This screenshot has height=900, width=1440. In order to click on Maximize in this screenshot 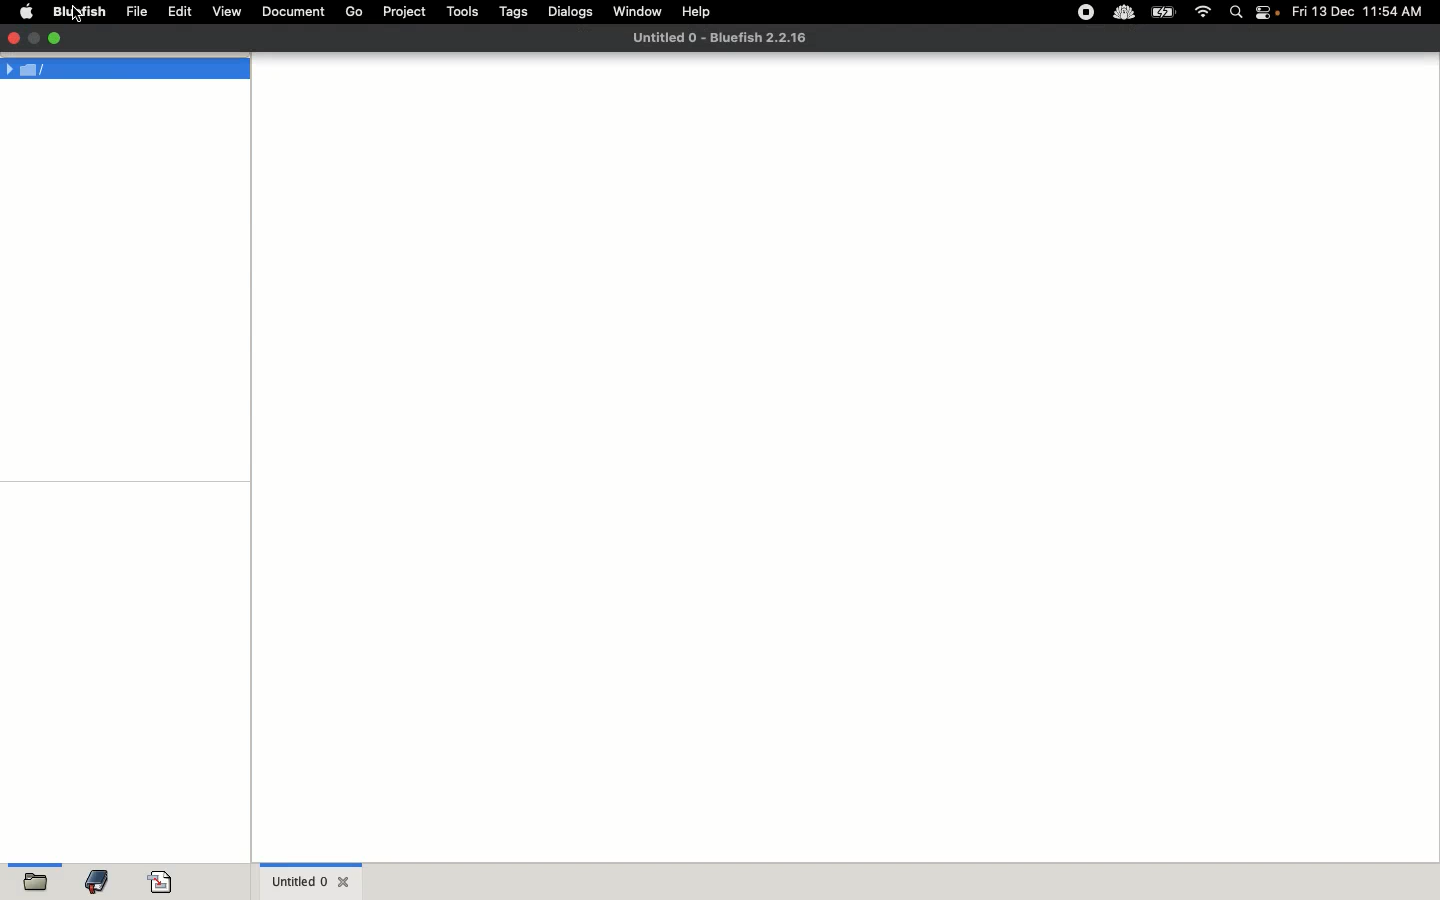, I will do `click(58, 40)`.